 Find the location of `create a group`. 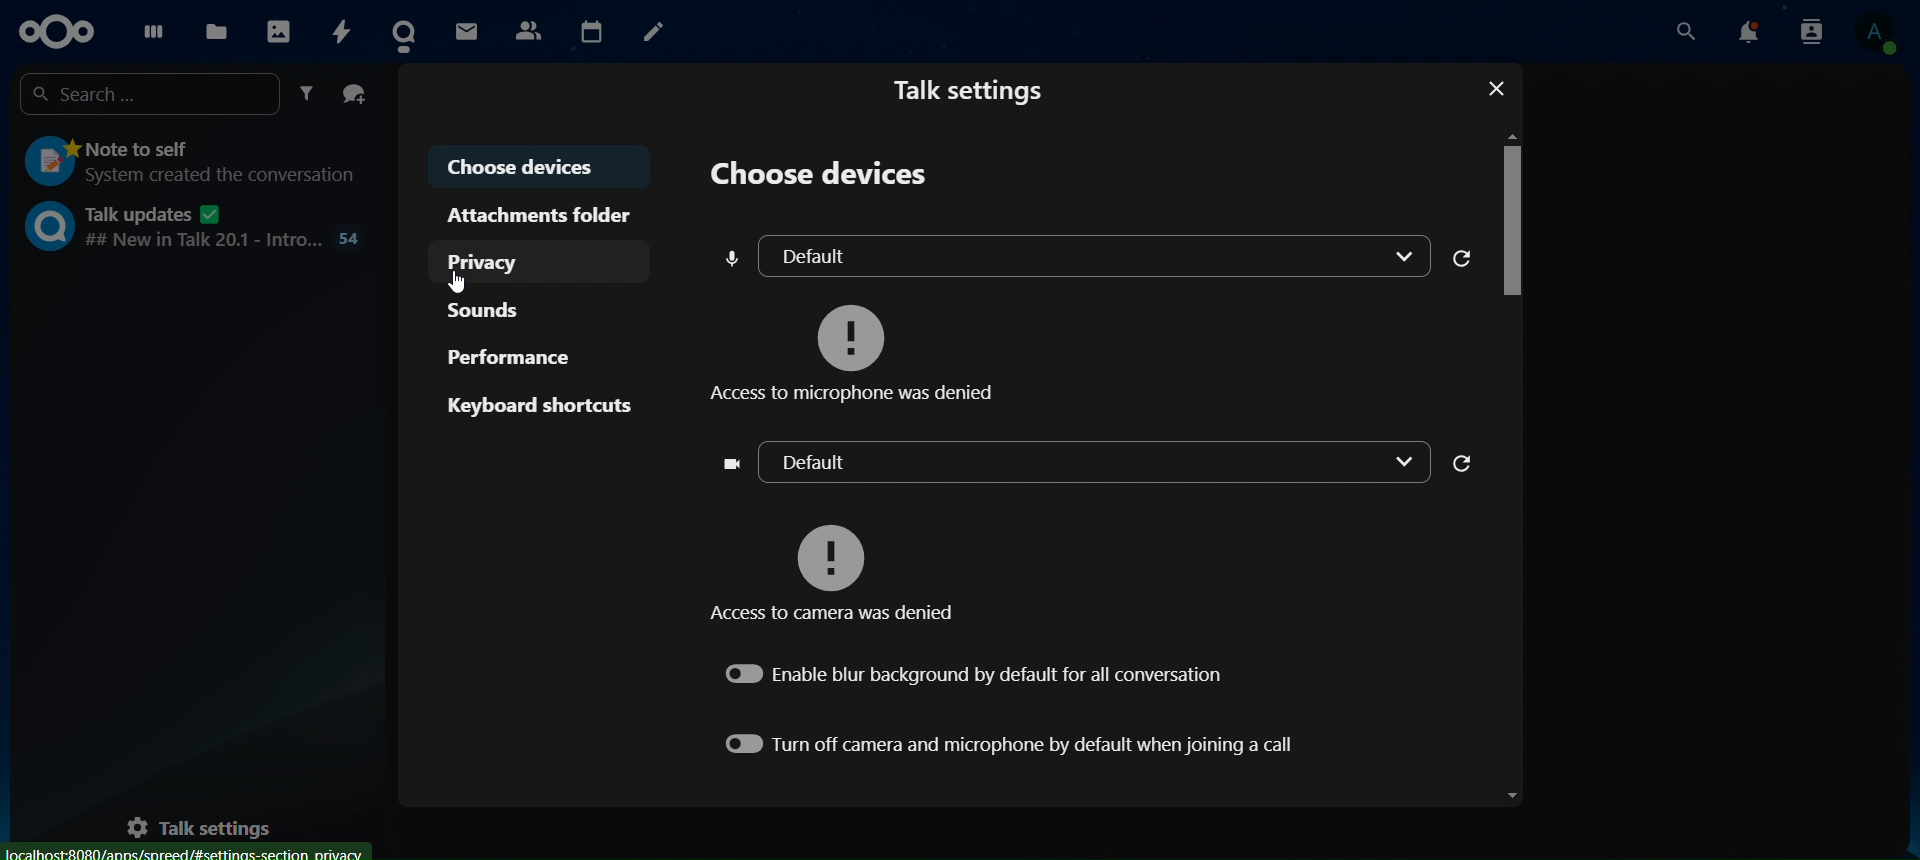

create a group is located at coordinates (355, 94).